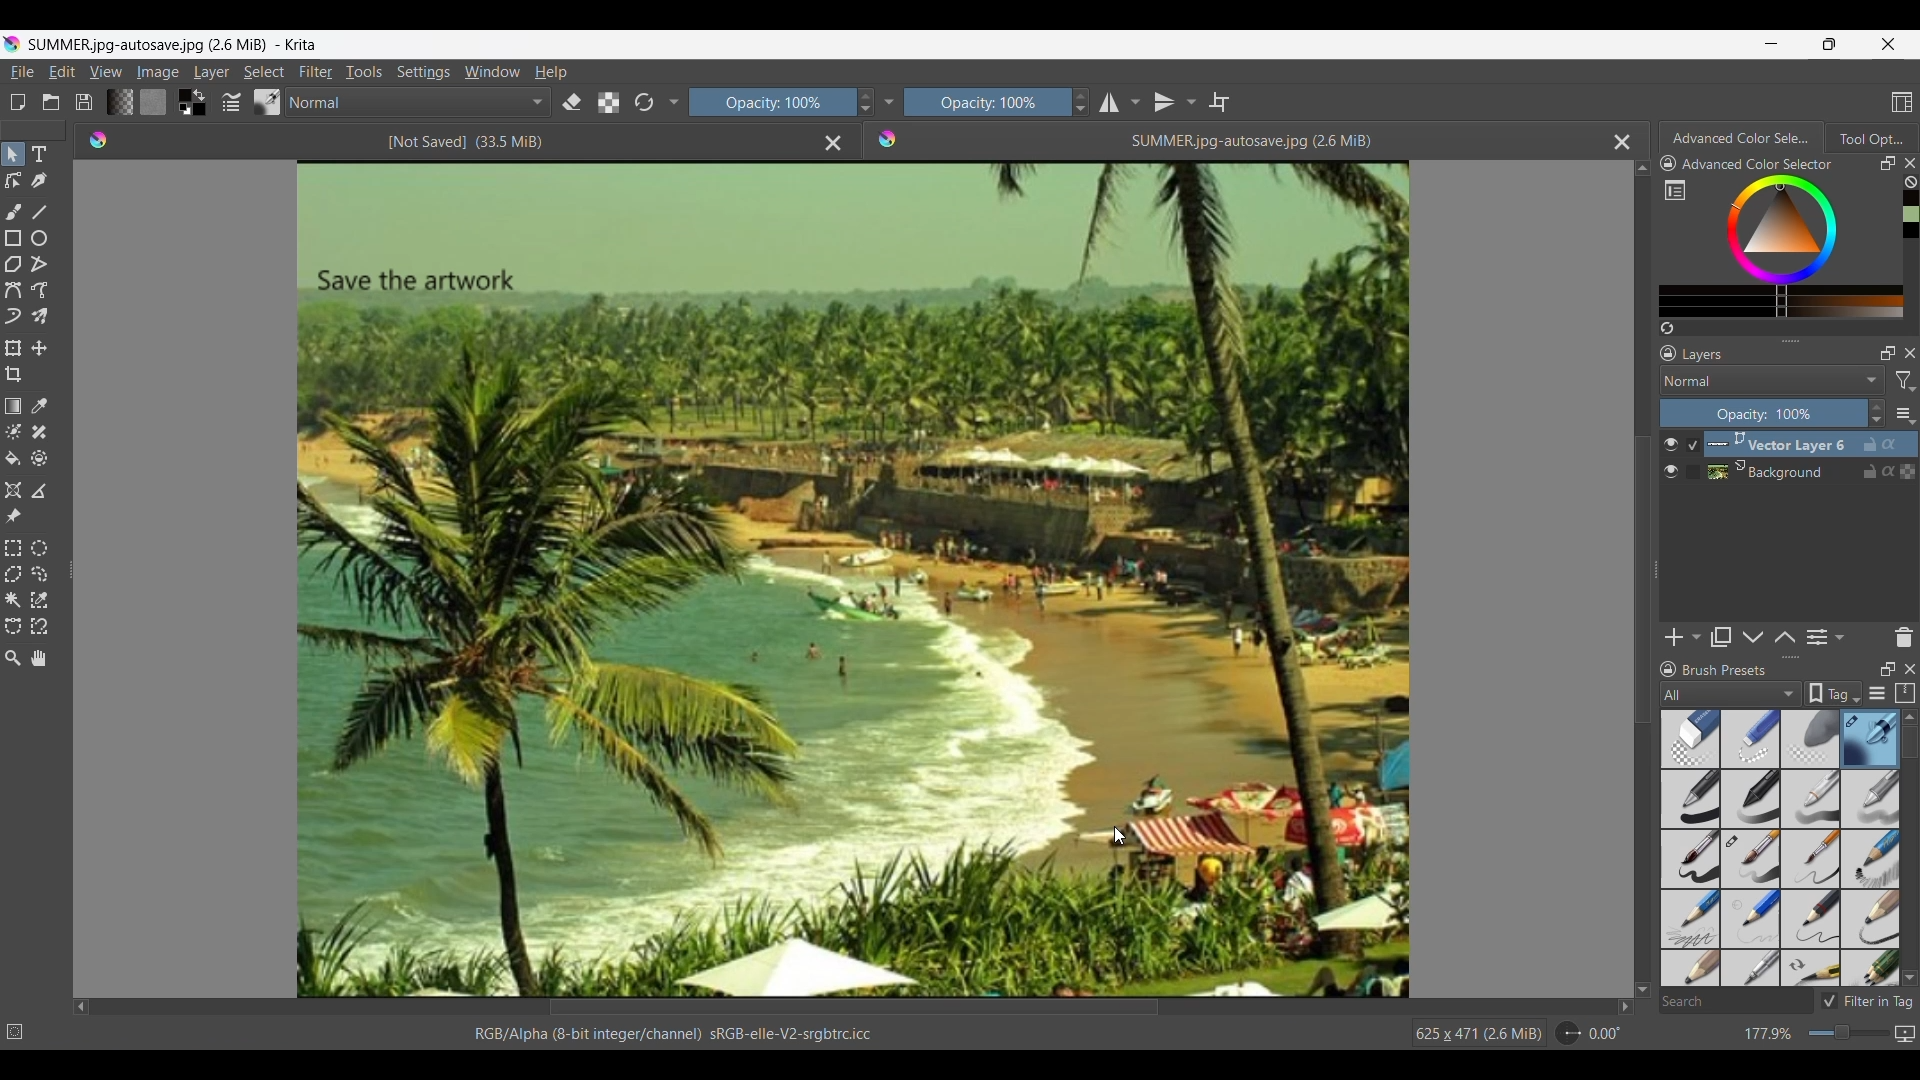 This screenshot has height=1080, width=1920. Describe the element at coordinates (1735, 1001) in the screenshot. I see `Search box` at that location.